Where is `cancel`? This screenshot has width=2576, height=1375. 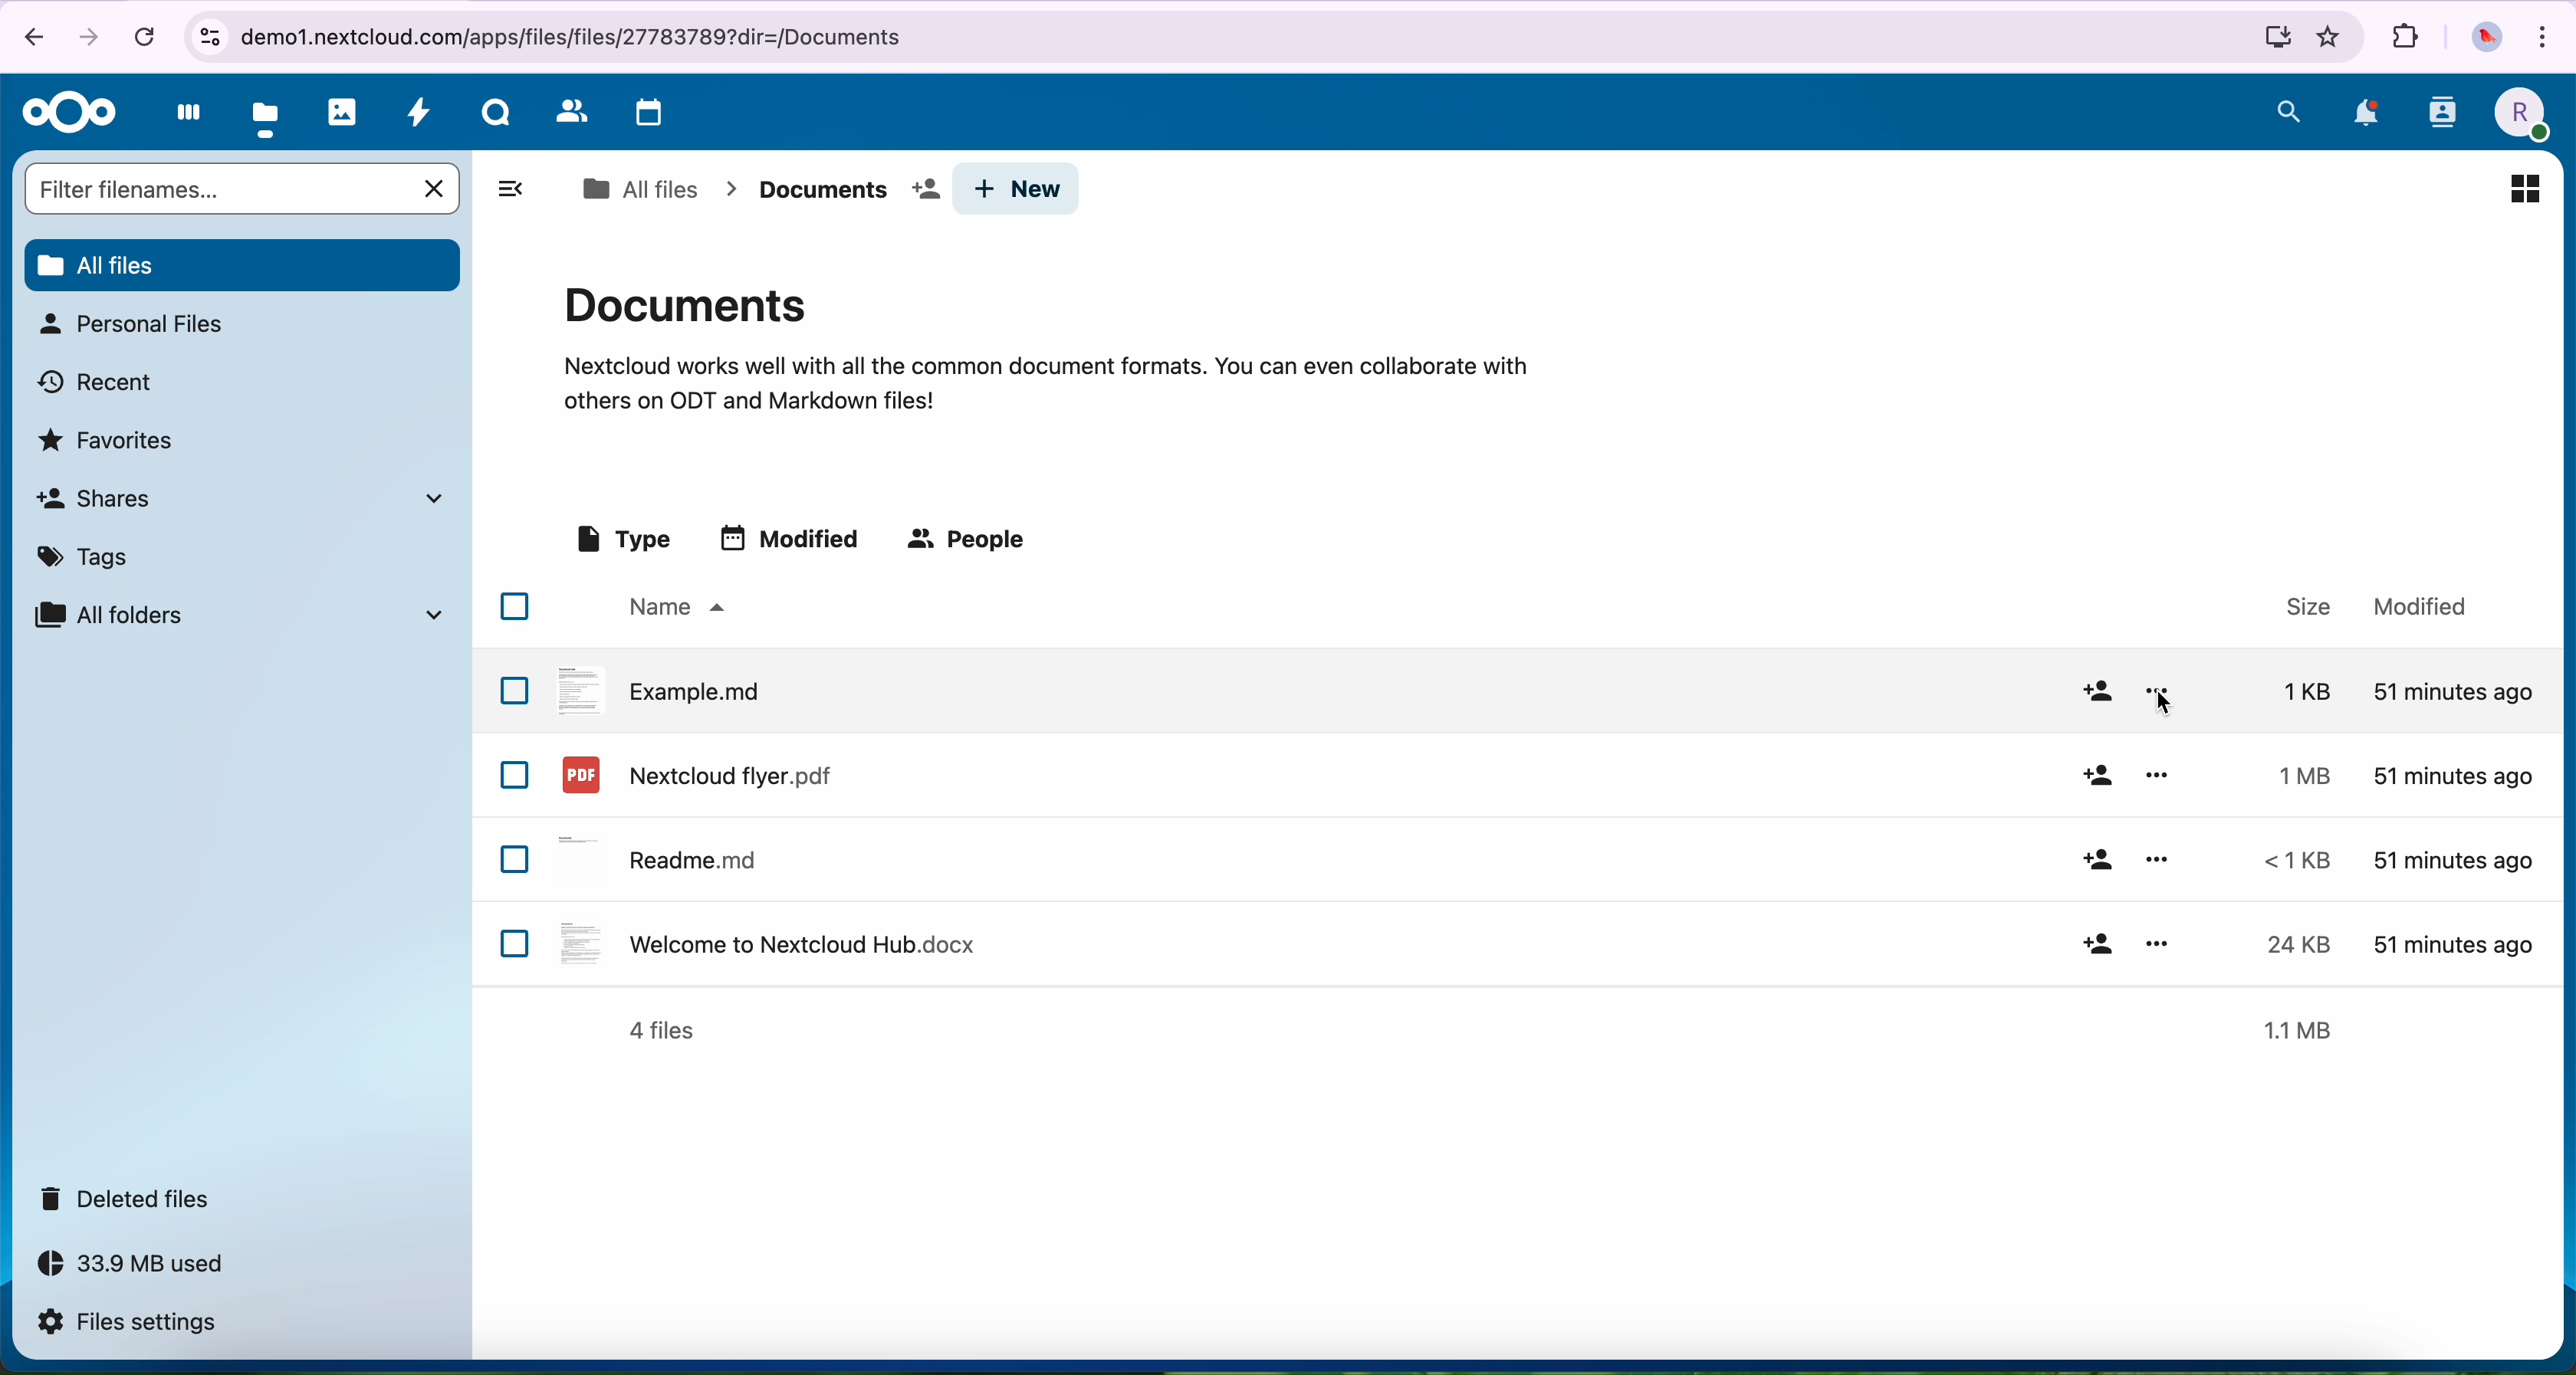
cancel is located at coordinates (437, 189).